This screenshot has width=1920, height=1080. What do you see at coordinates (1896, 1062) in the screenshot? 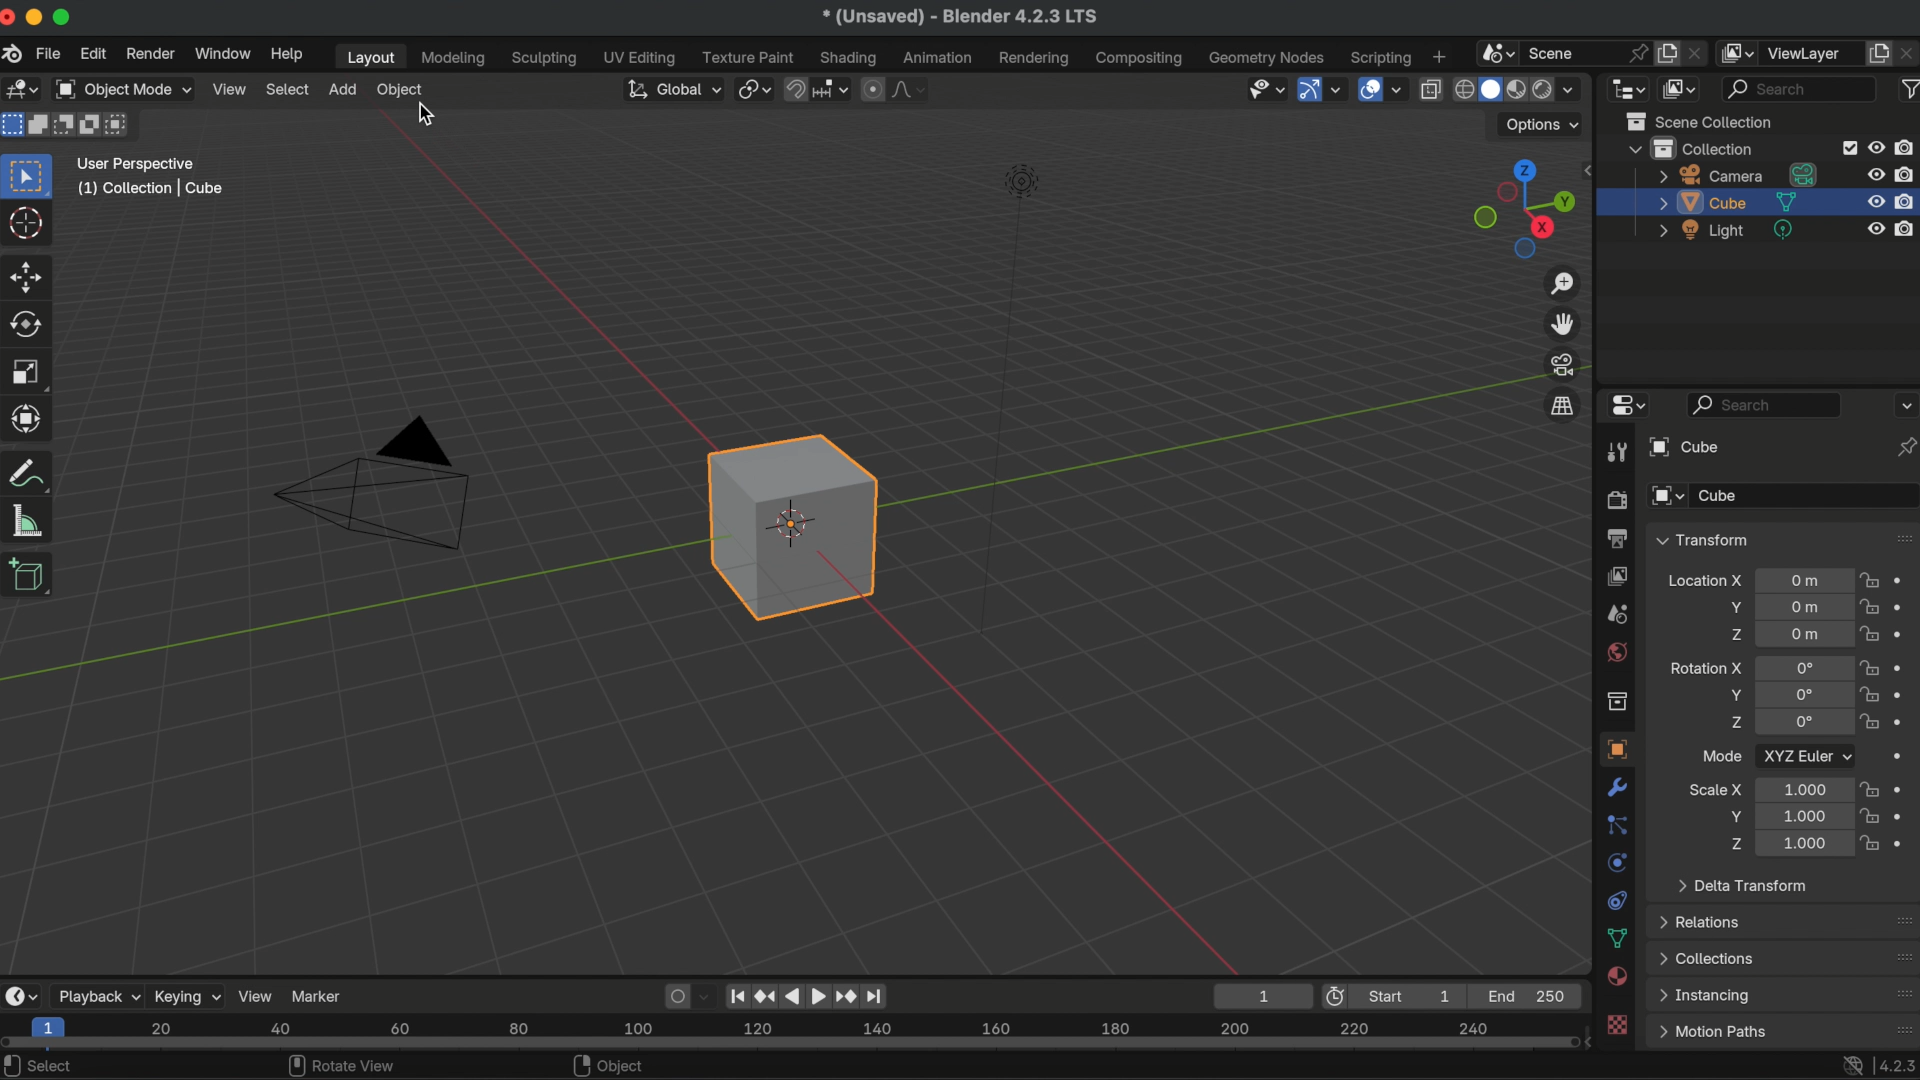
I see `4..2.3` at bounding box center [1896, 1062].